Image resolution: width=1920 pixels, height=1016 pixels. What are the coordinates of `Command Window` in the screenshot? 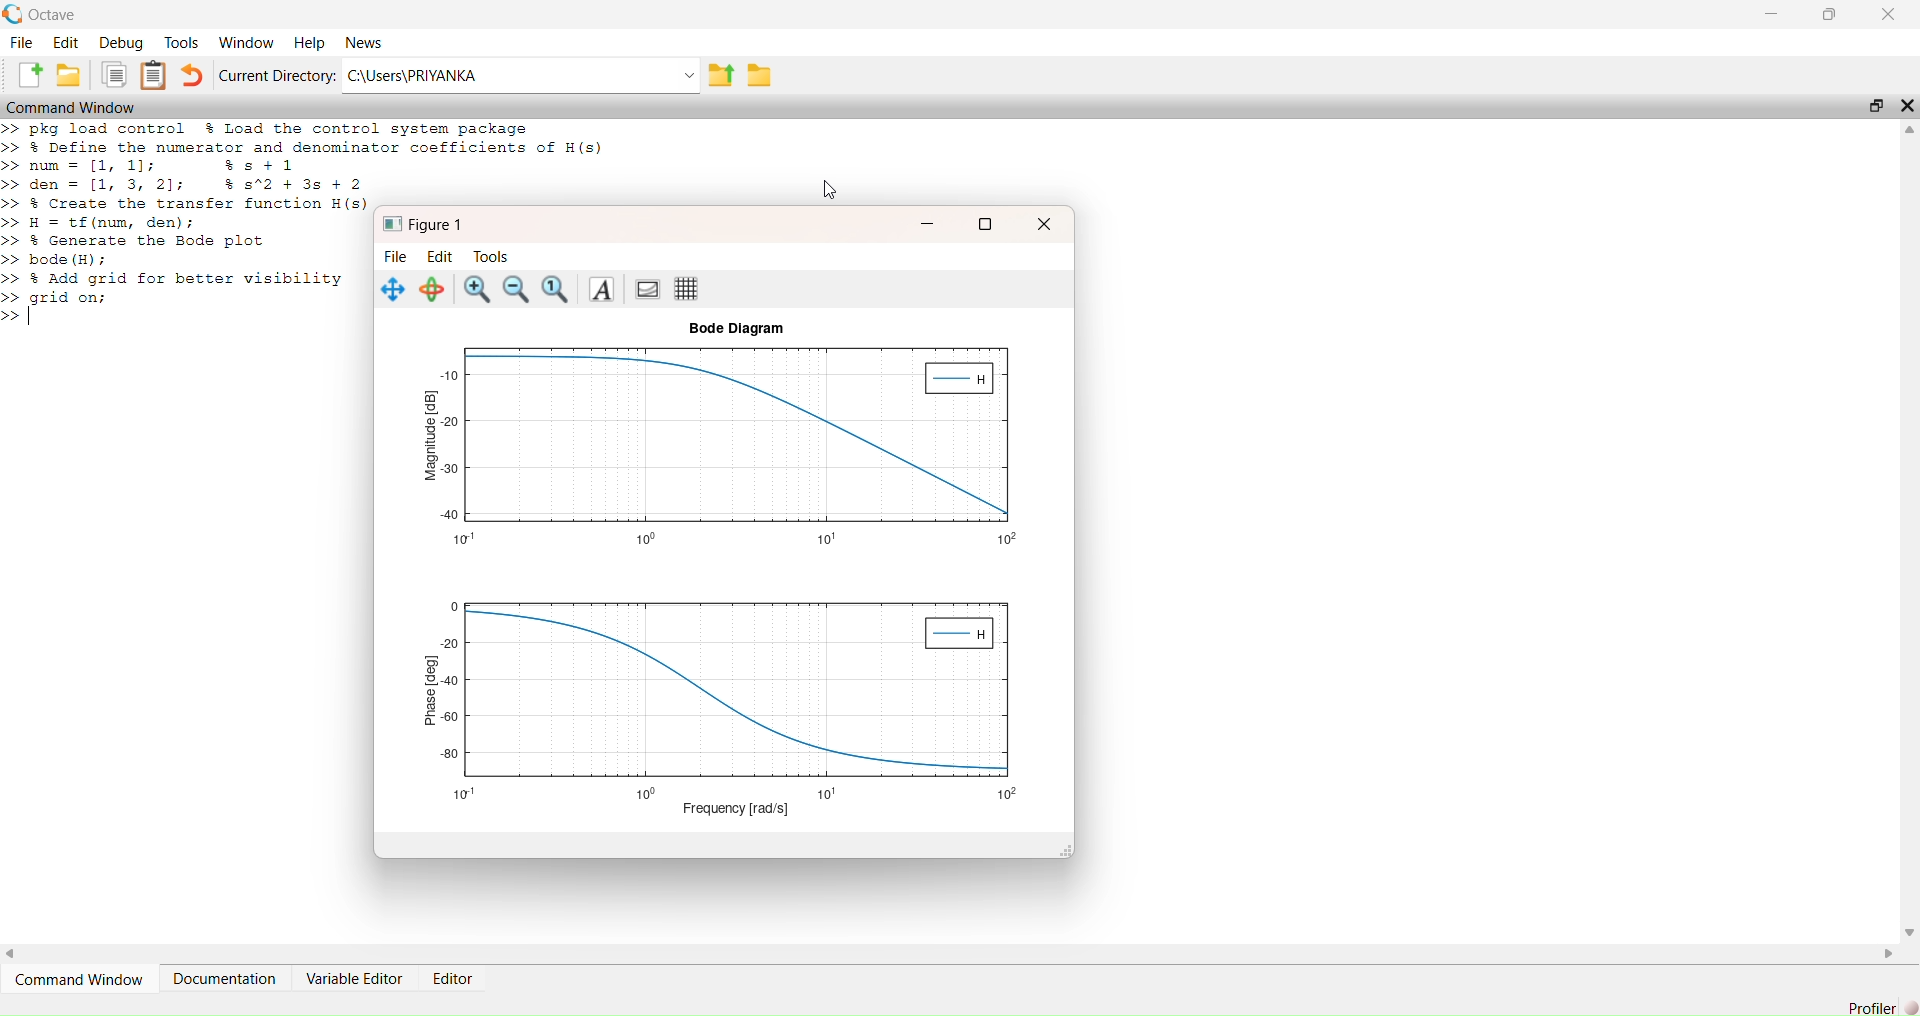 It's located at (78, 978).